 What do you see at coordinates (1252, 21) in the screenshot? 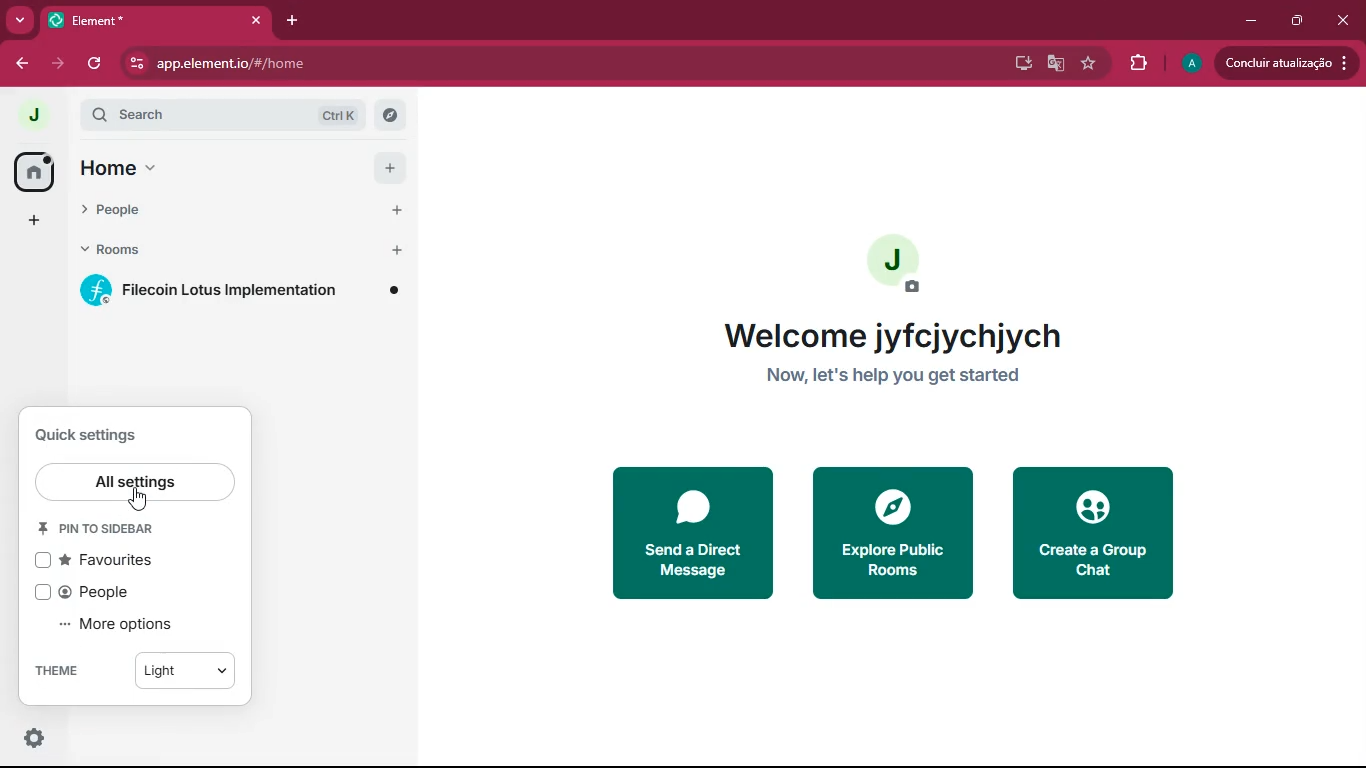
I see `minimize` at bounding box center [1252, 21].